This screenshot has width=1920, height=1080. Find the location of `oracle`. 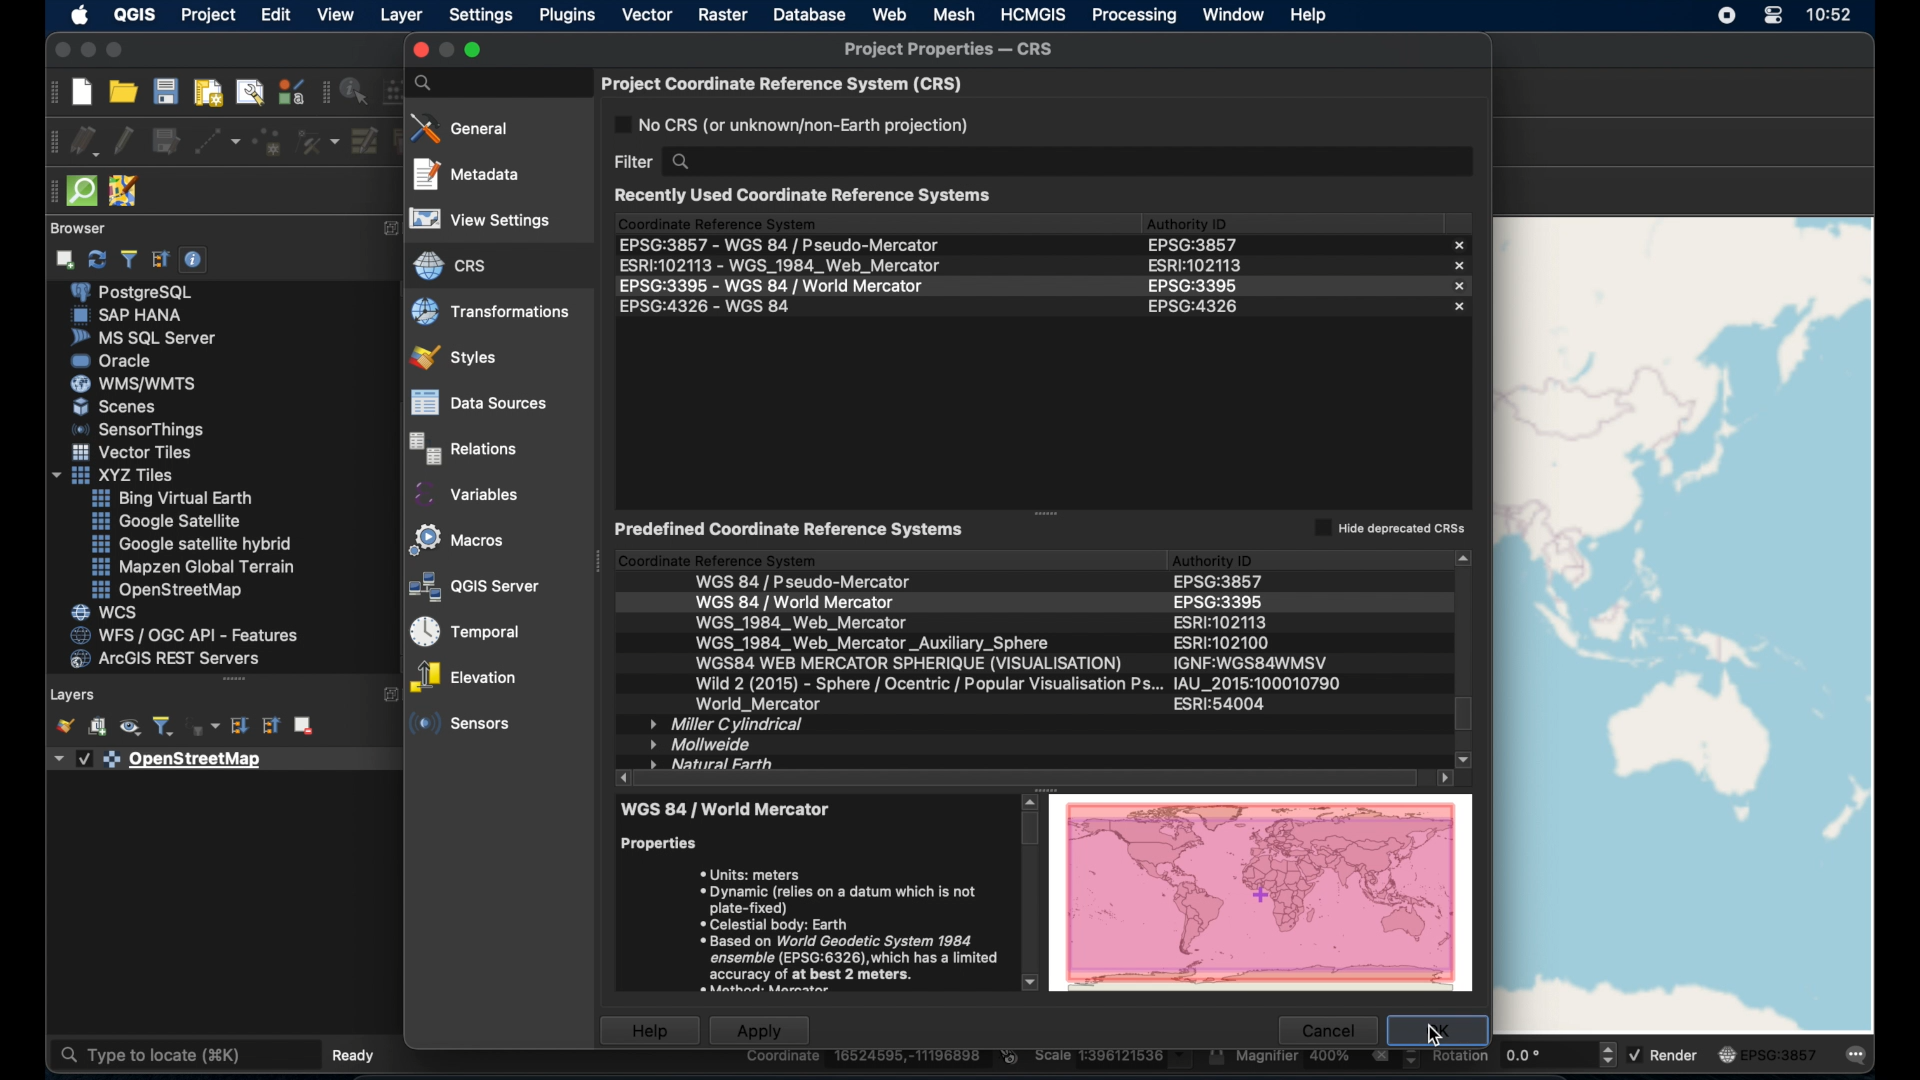

oracle is located at coordinates (115, 361).